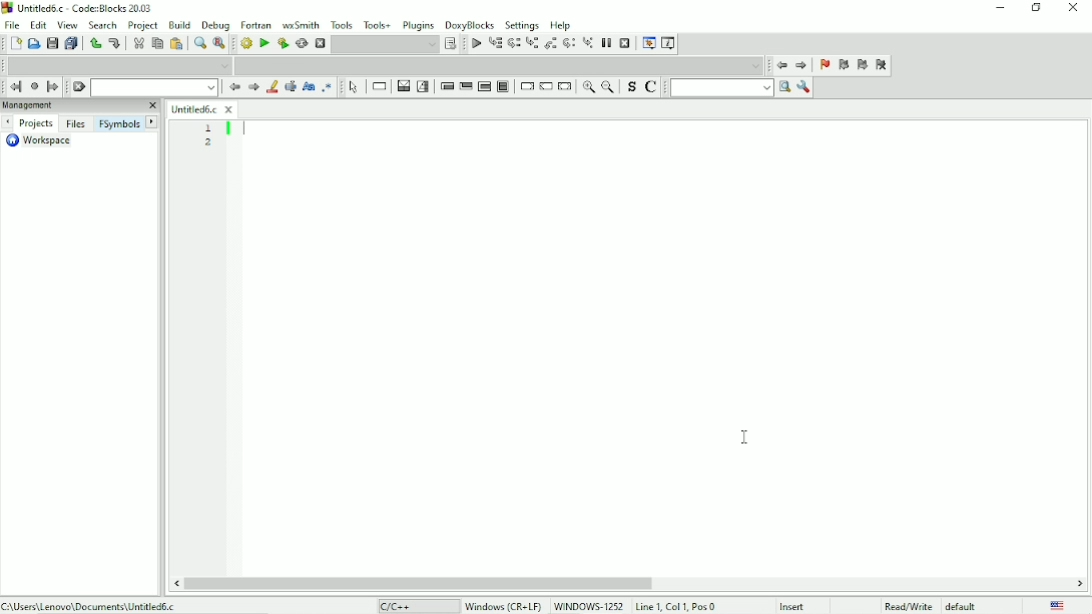 The height and width of the screenshot is (614, 1092). What do you see at coordinates (424, 86) in the screenshot?
I see `Selection` at bounding box center [424, 86].